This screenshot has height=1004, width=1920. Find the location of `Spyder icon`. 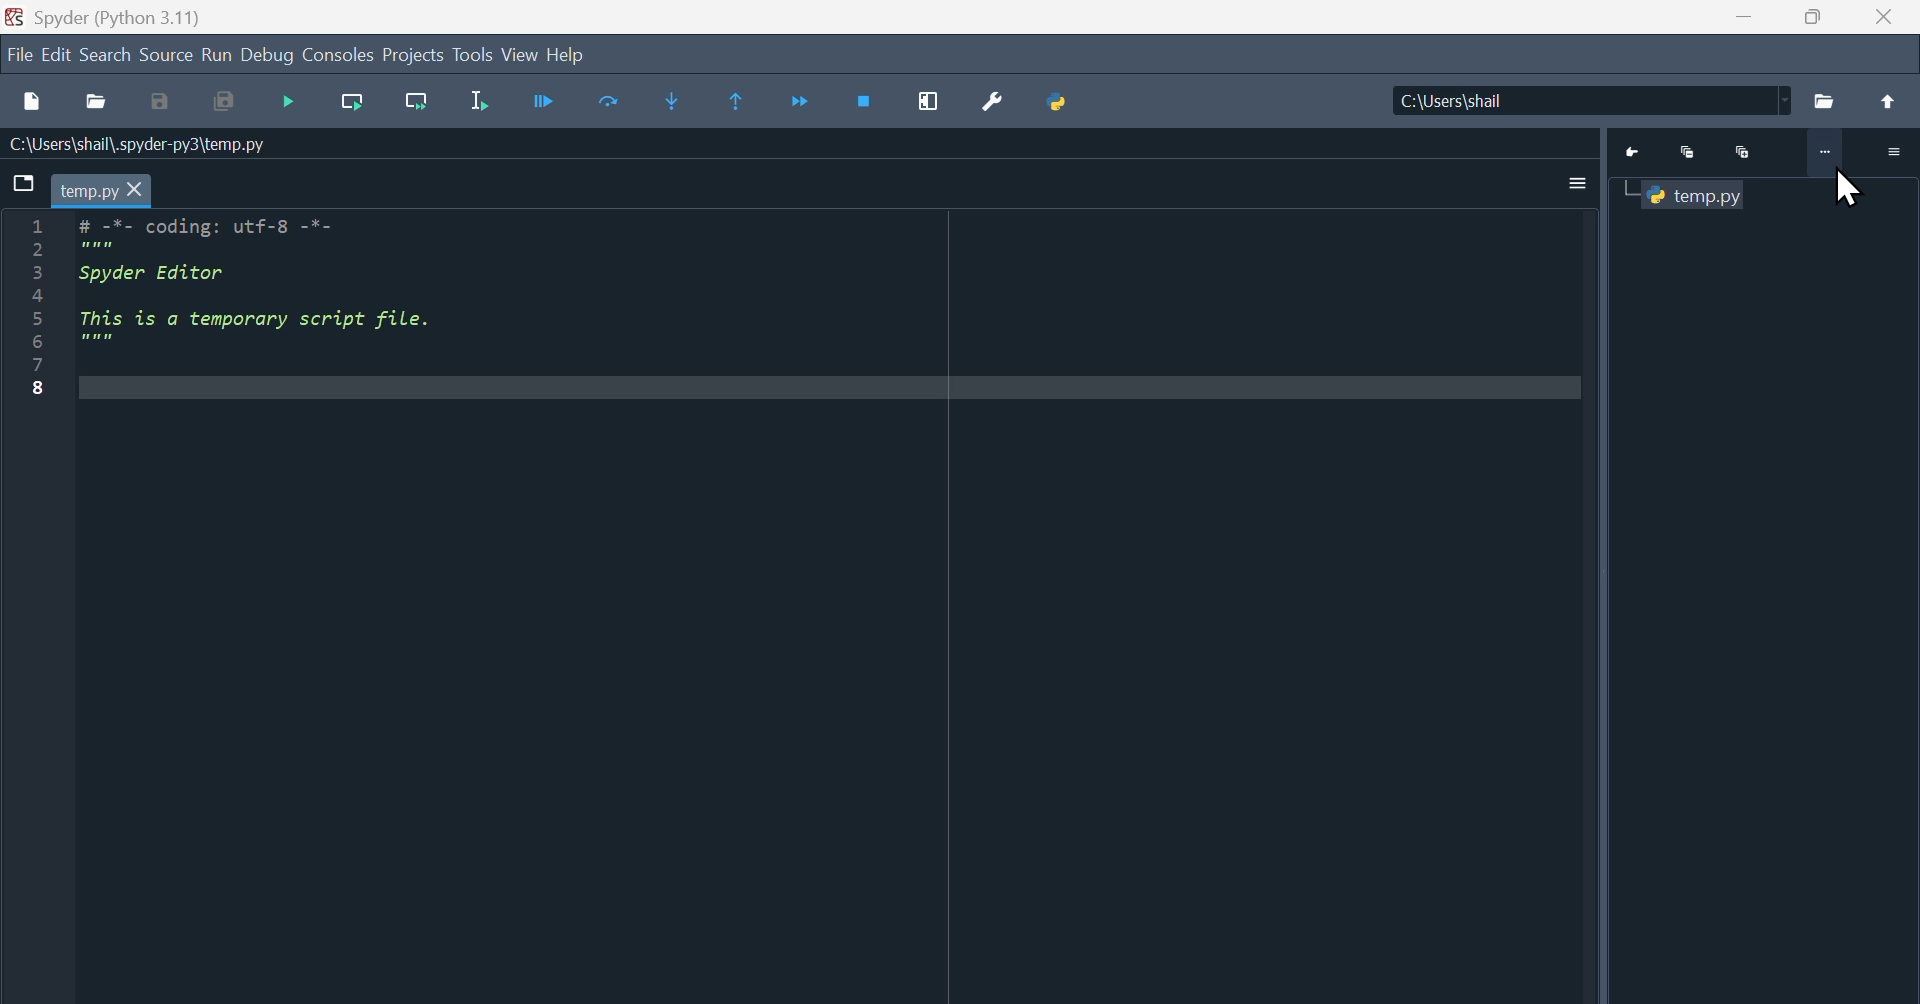

Spyder icon is located at coordinates (14, 17).